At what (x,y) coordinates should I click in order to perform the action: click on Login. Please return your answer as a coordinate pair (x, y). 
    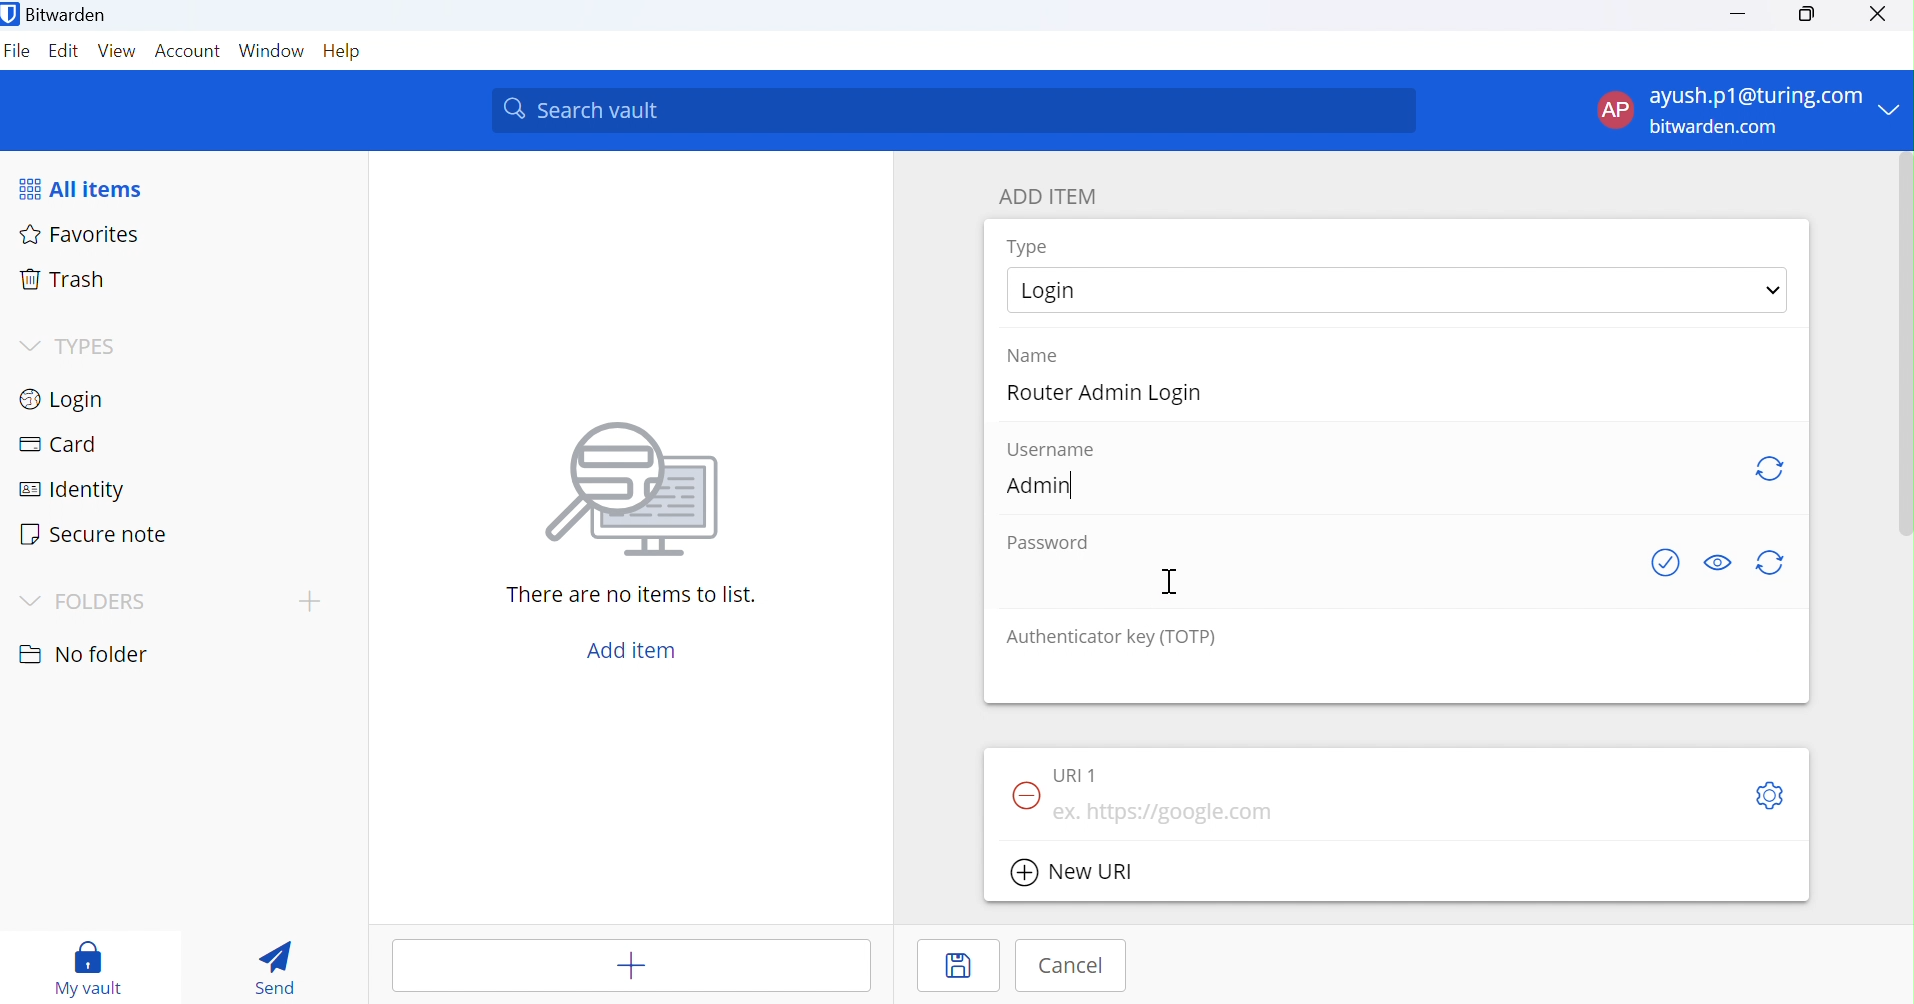
    Looking at the image, I should click on (69, 398).